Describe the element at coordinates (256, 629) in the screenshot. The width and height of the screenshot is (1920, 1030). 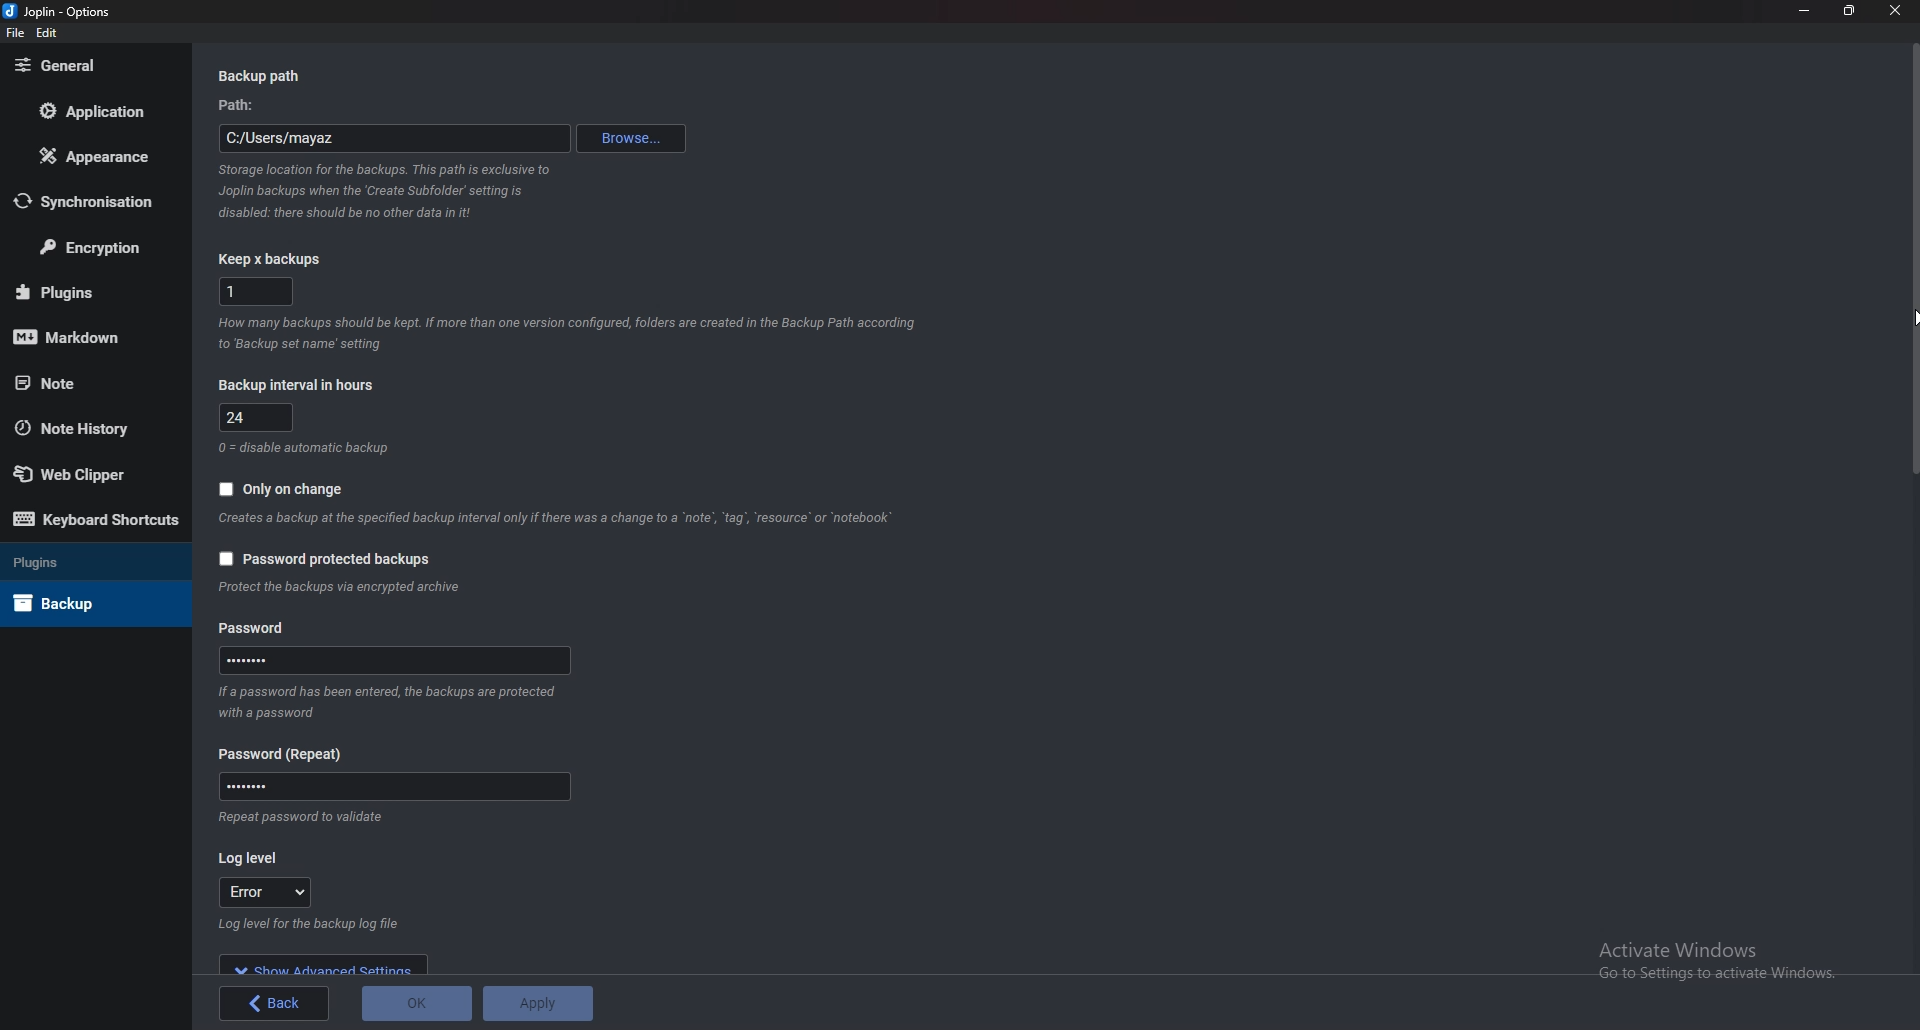
I see `Password` at that location.